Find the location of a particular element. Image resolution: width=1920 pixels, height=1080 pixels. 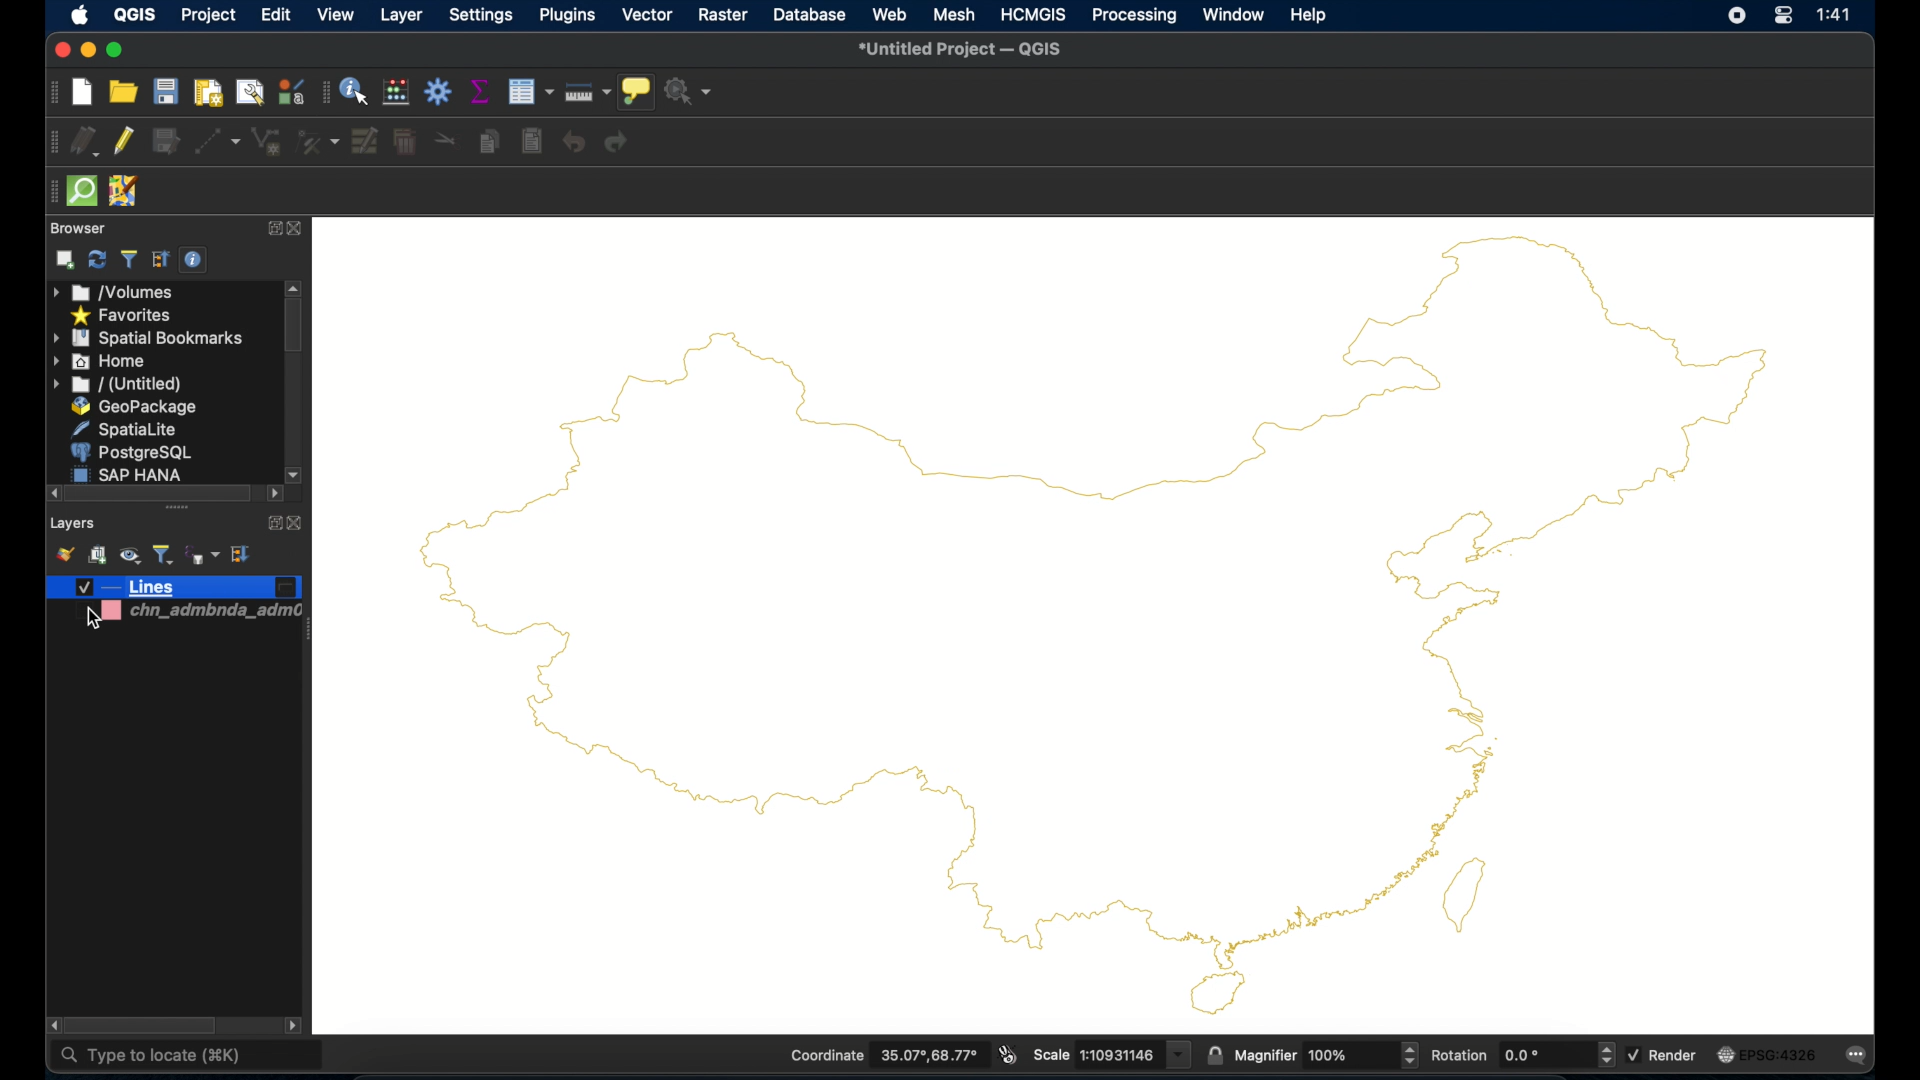

cut features is located at coordinates (445, 140).